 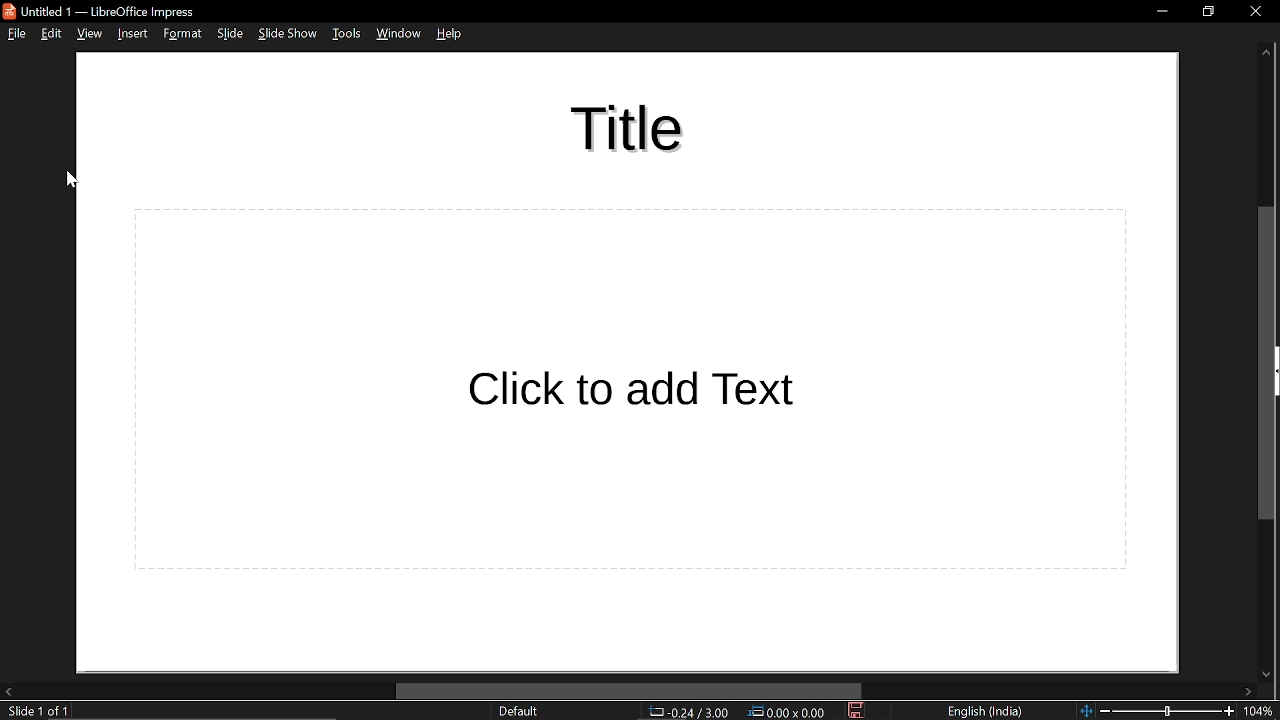 I want to click on horizontal scrollbar, so click(x=630, y=692).